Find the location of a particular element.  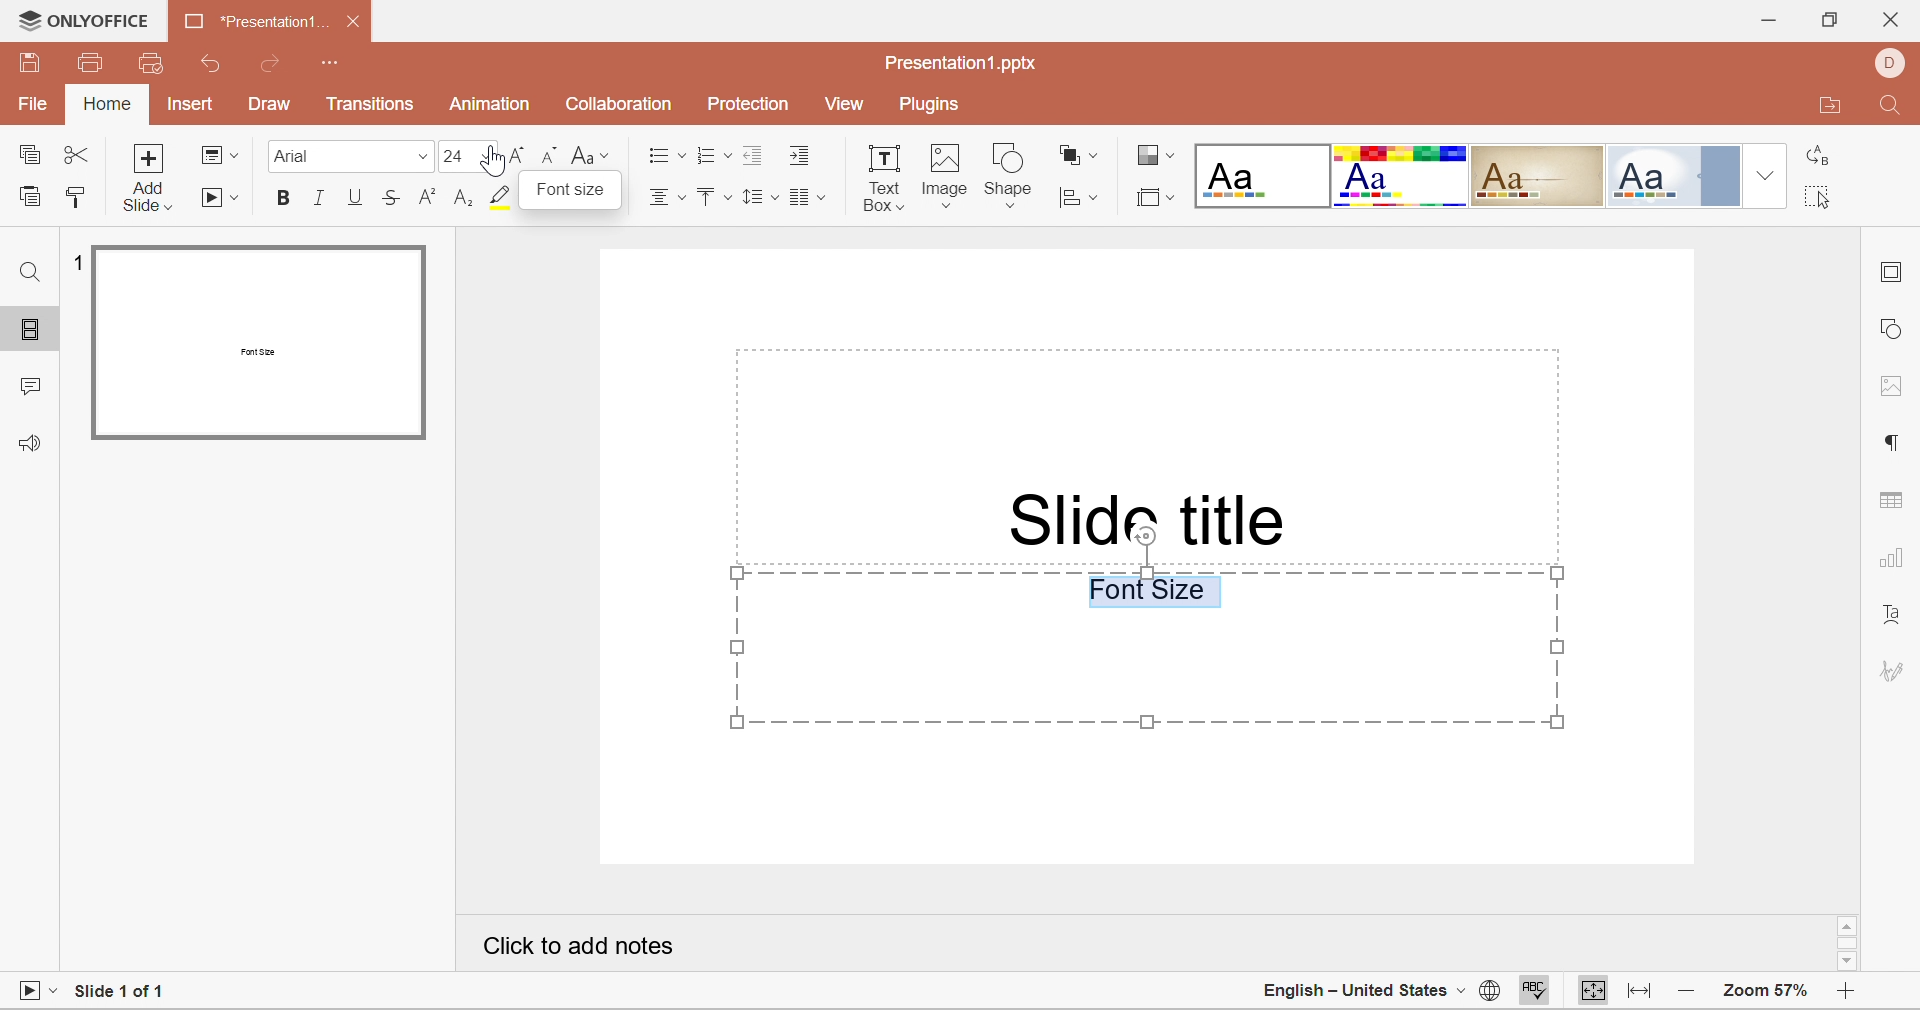

Slide is located at coordinates (261, 342).